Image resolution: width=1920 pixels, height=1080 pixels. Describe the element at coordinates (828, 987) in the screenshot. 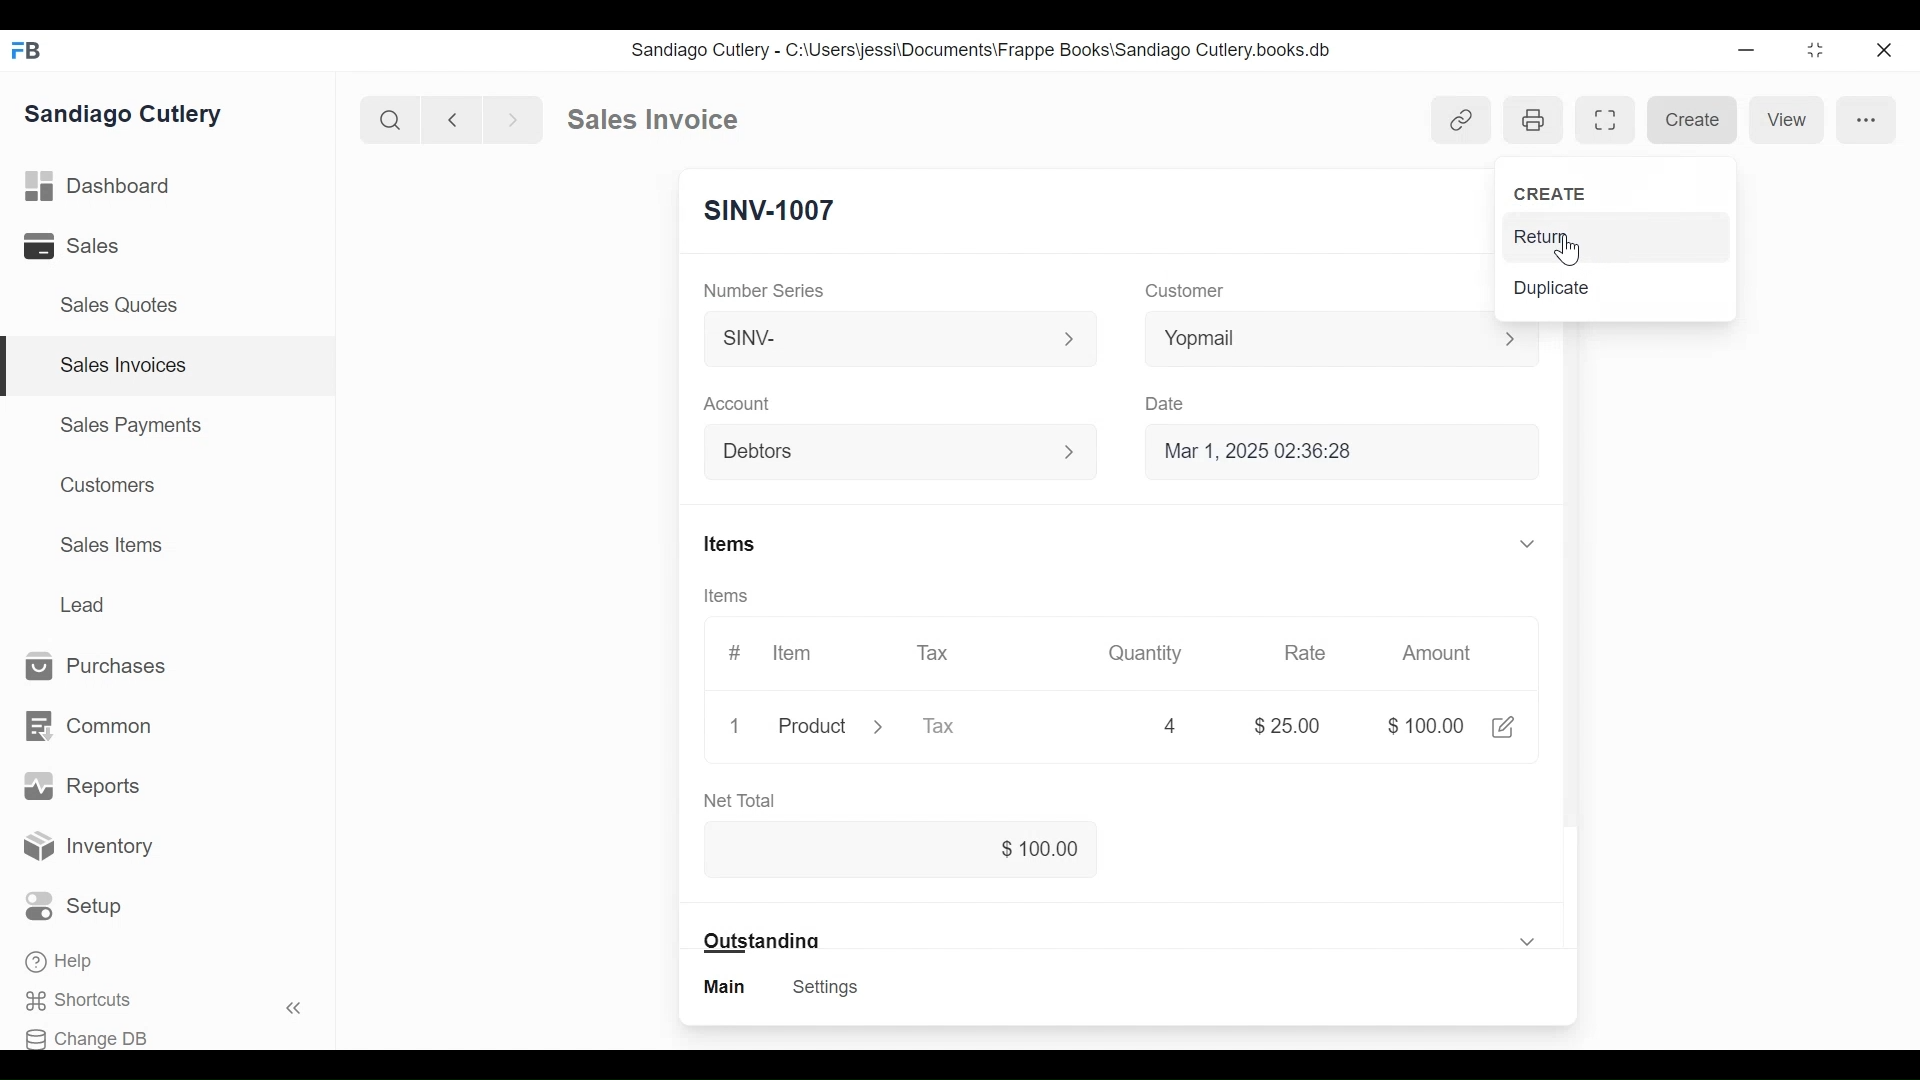

I see `Settings` at that location.